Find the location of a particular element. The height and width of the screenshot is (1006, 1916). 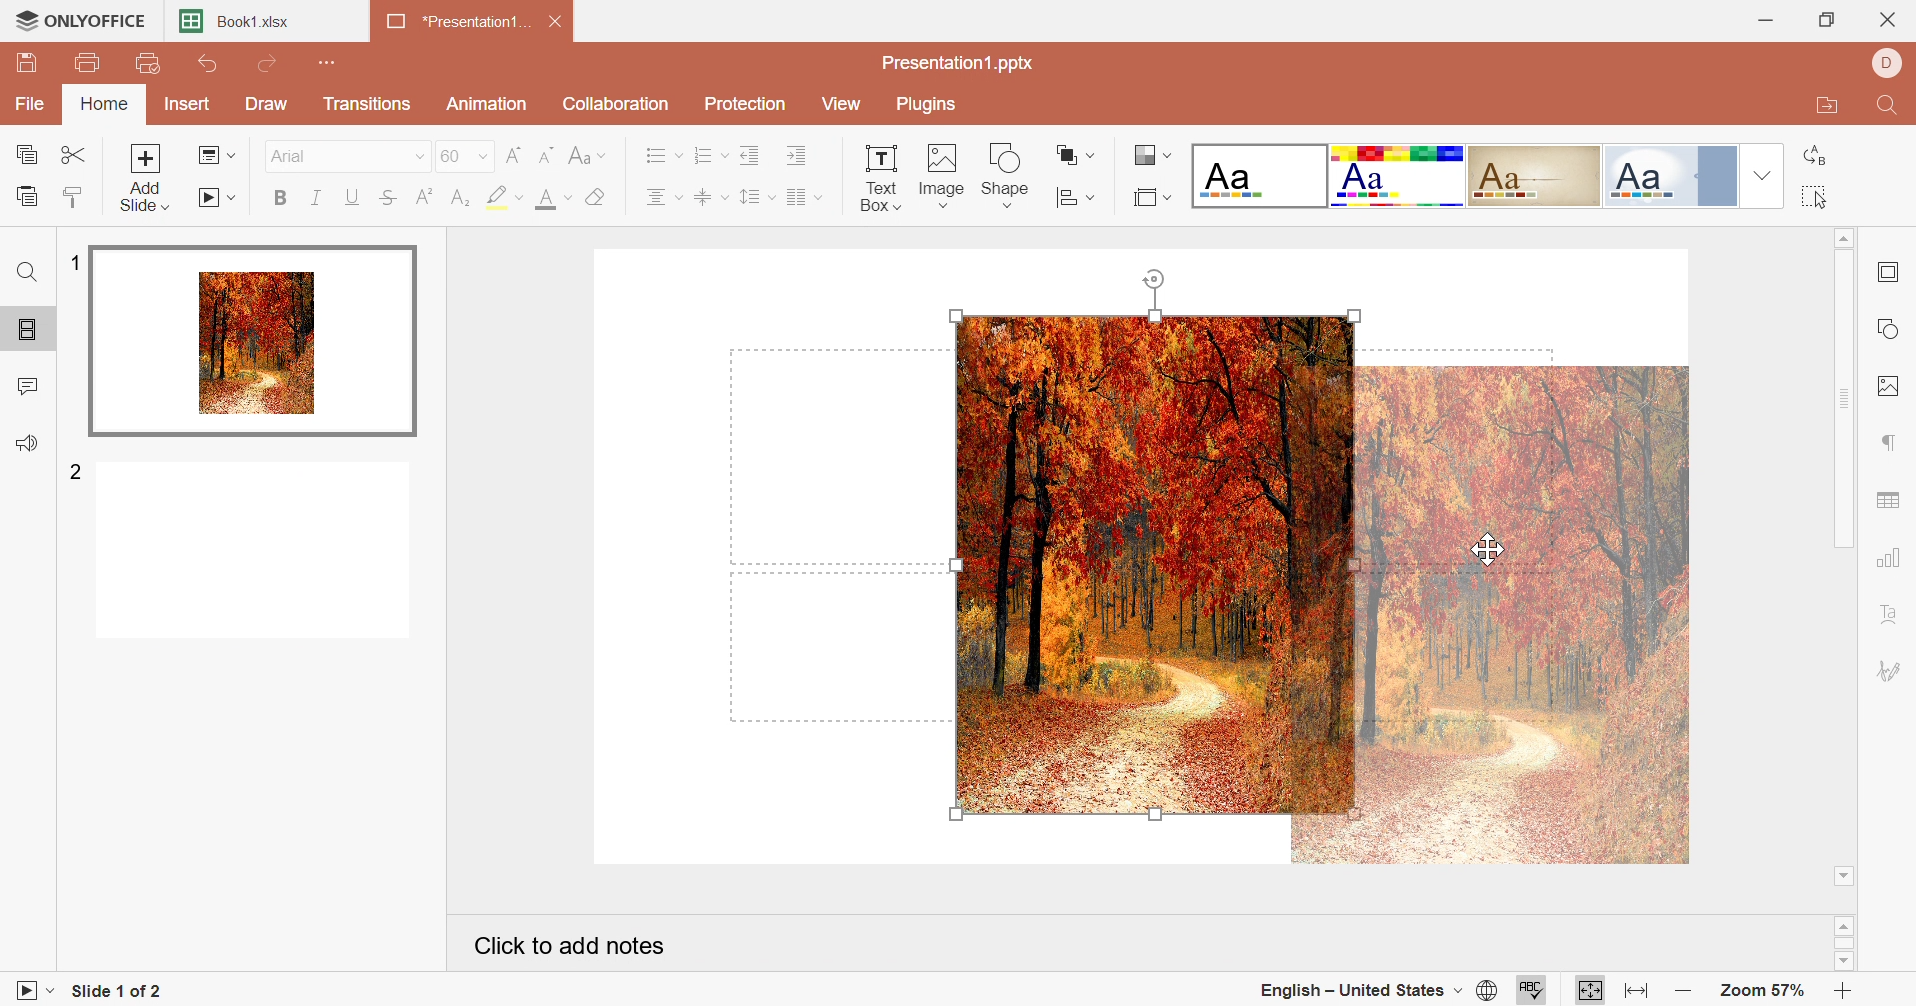

Check Spelling is located at coordinates (1533, 989).